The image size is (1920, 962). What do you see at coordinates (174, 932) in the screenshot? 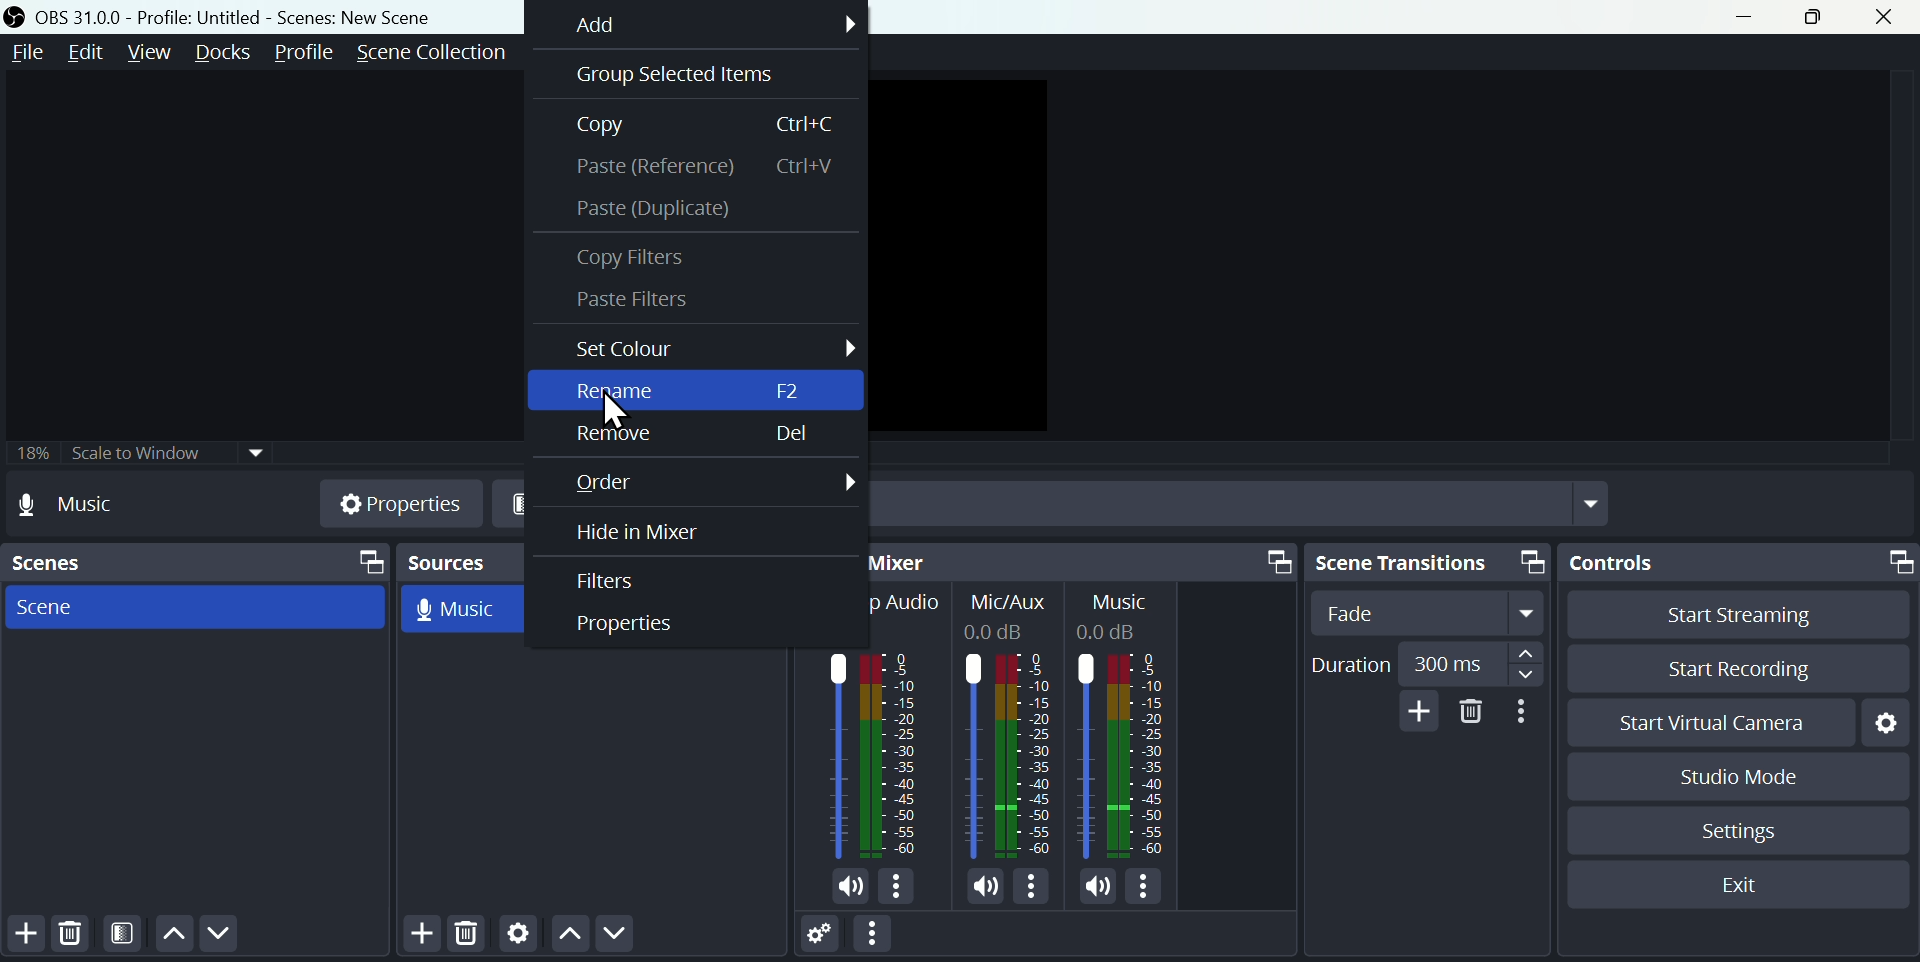
I see `Move up` at bounding box center [174, 932].